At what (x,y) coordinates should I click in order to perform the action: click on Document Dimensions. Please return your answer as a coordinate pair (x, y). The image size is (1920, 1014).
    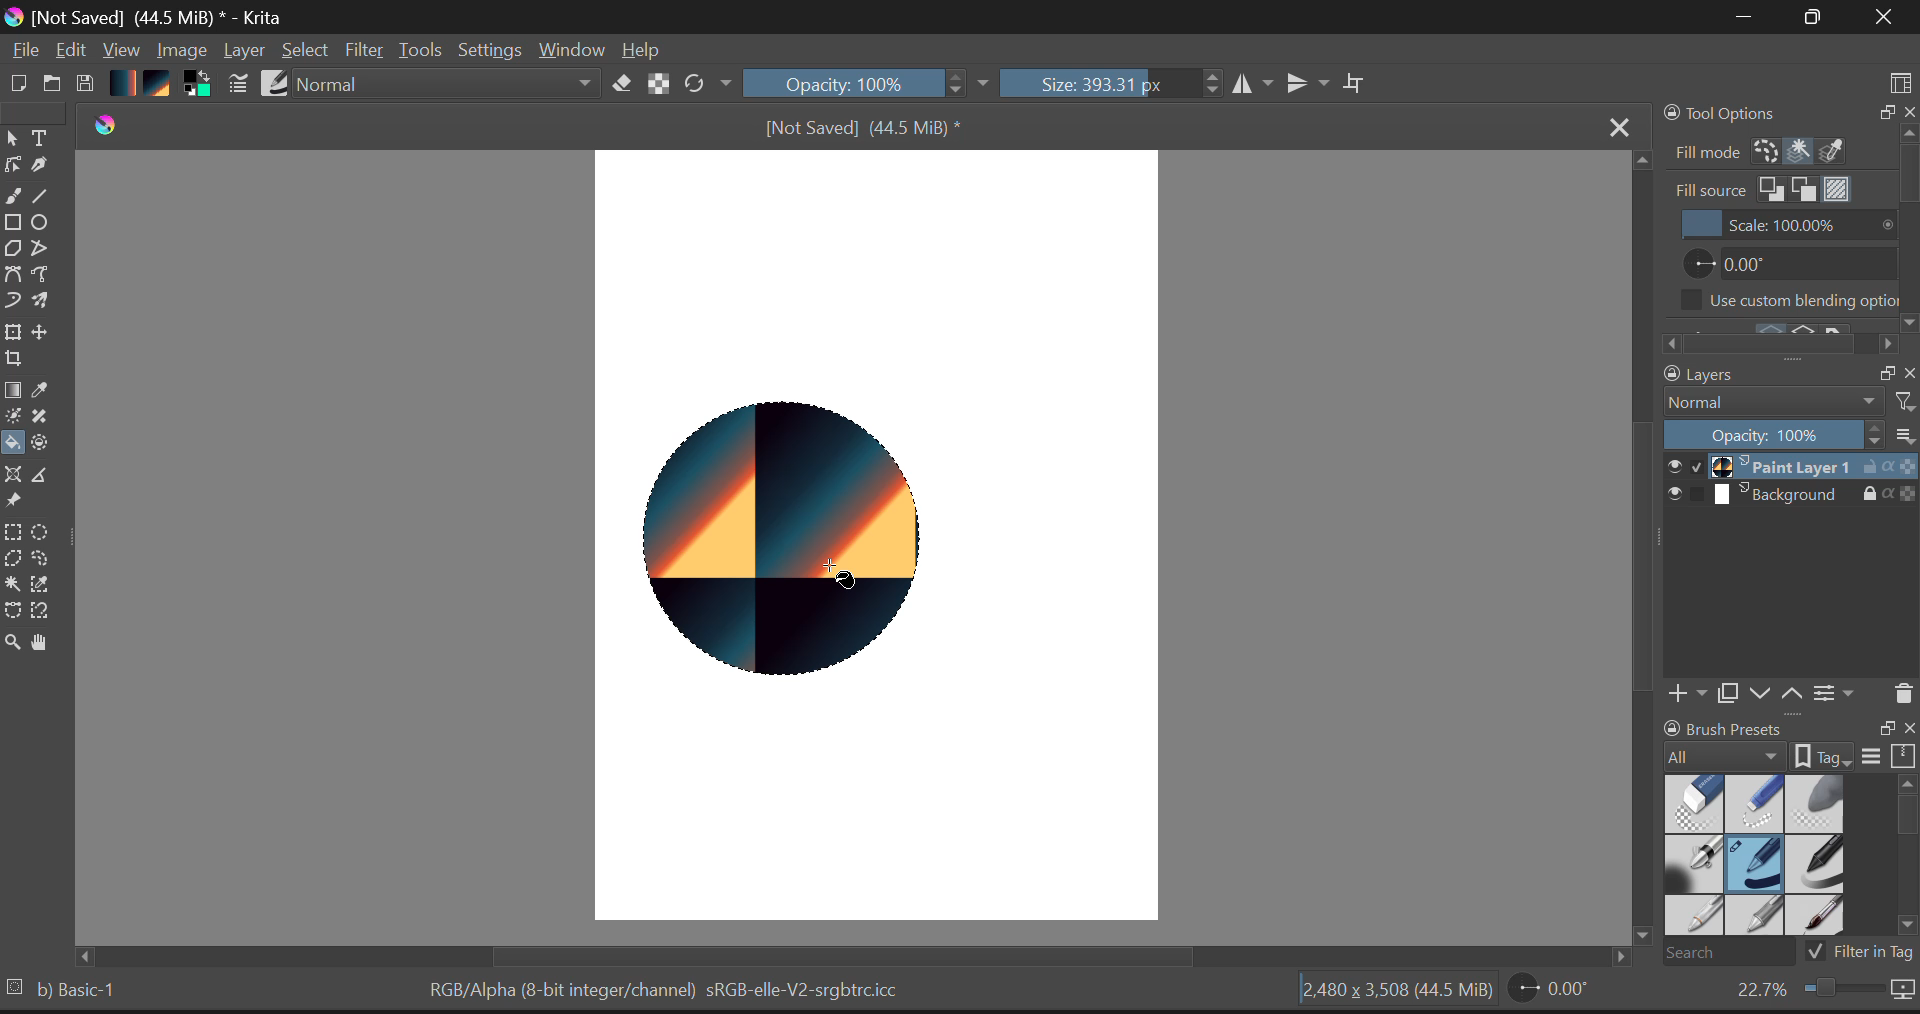
    Looking at the image, I should click on (1393, 992).